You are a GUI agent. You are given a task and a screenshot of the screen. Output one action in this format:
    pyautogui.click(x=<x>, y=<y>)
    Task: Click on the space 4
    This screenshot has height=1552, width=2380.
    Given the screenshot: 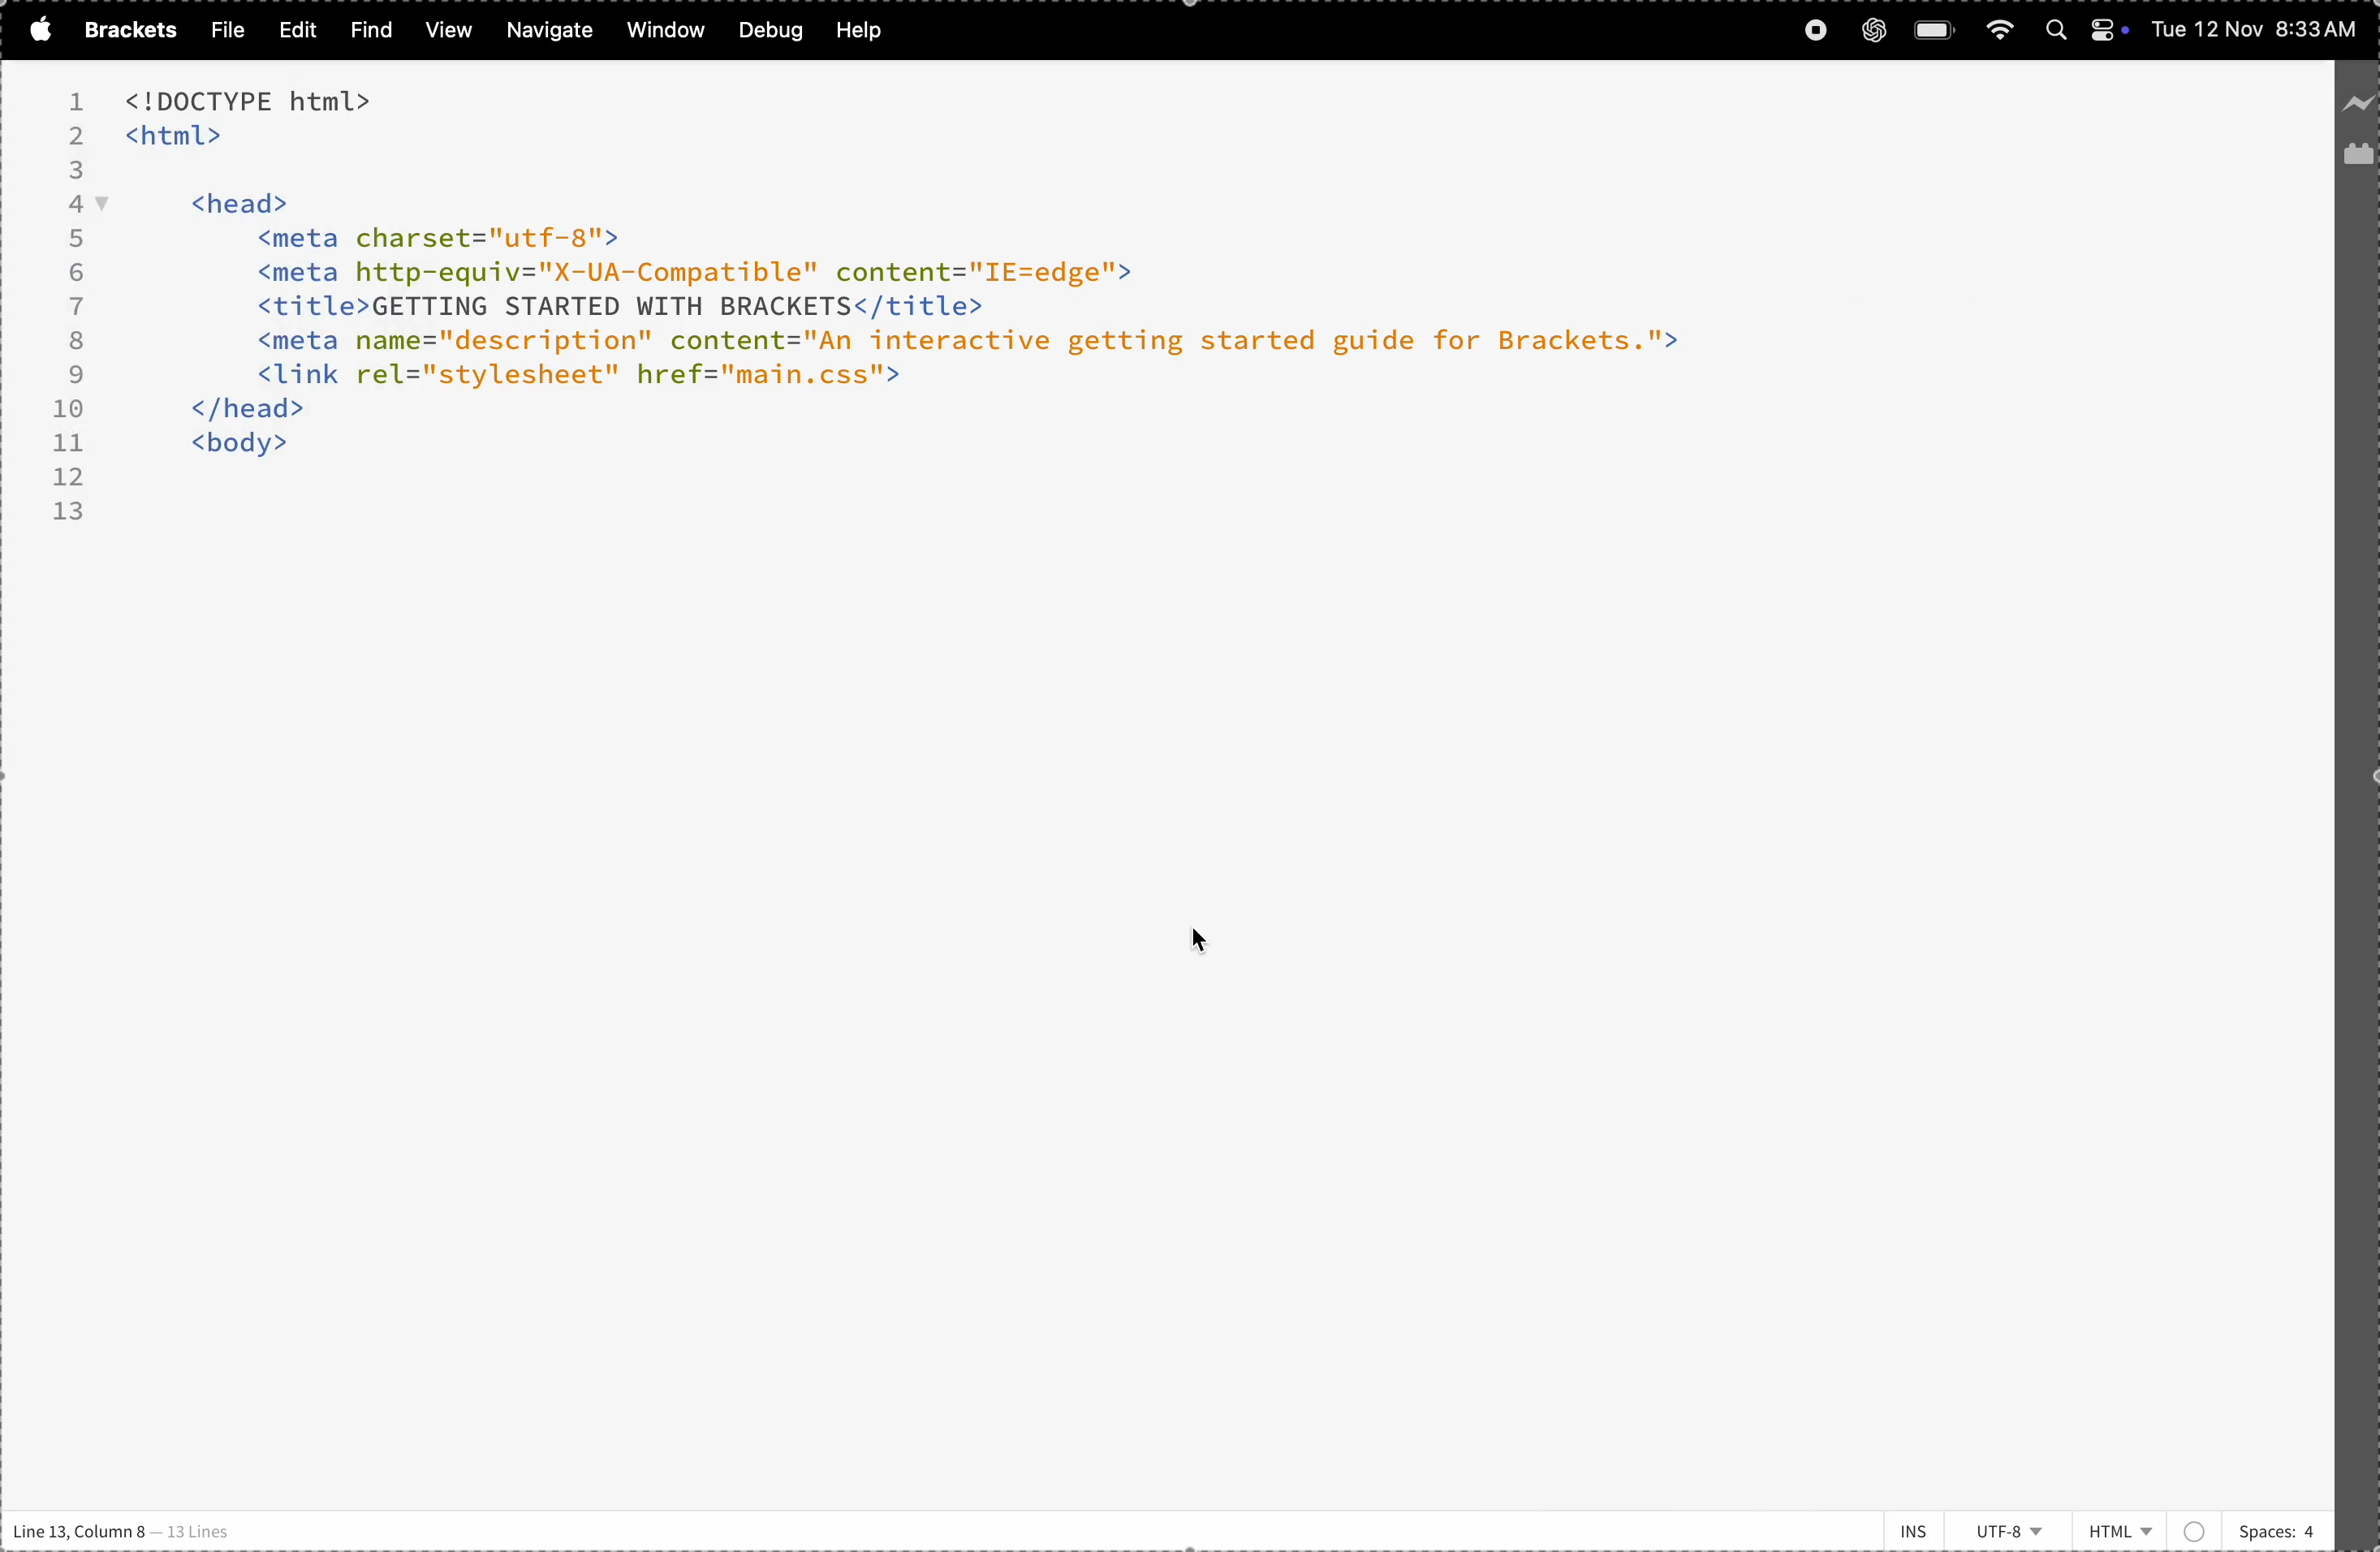 What is the action you would take?
    pyautogui.click(x=2276, y=1527)
    